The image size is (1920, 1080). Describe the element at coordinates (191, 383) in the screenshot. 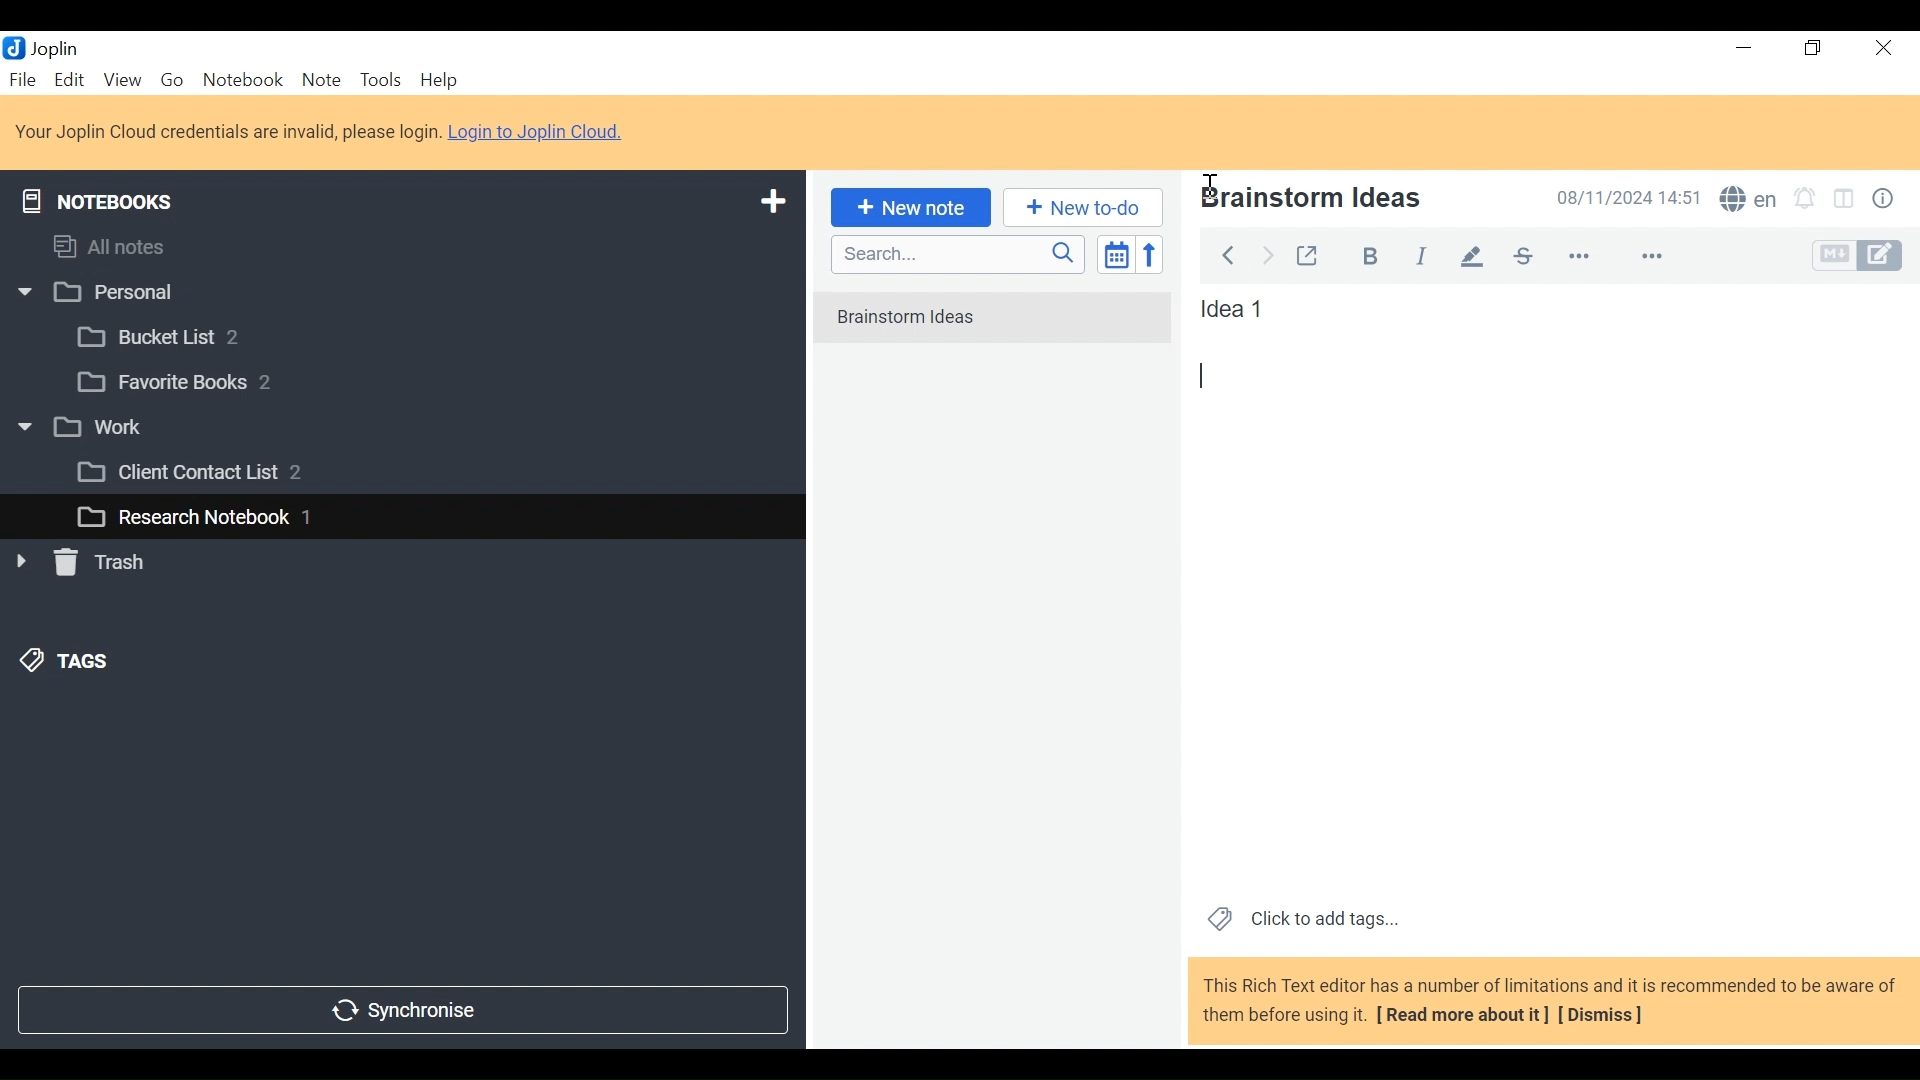

I see `[3 Favorite Books 2` at that location.